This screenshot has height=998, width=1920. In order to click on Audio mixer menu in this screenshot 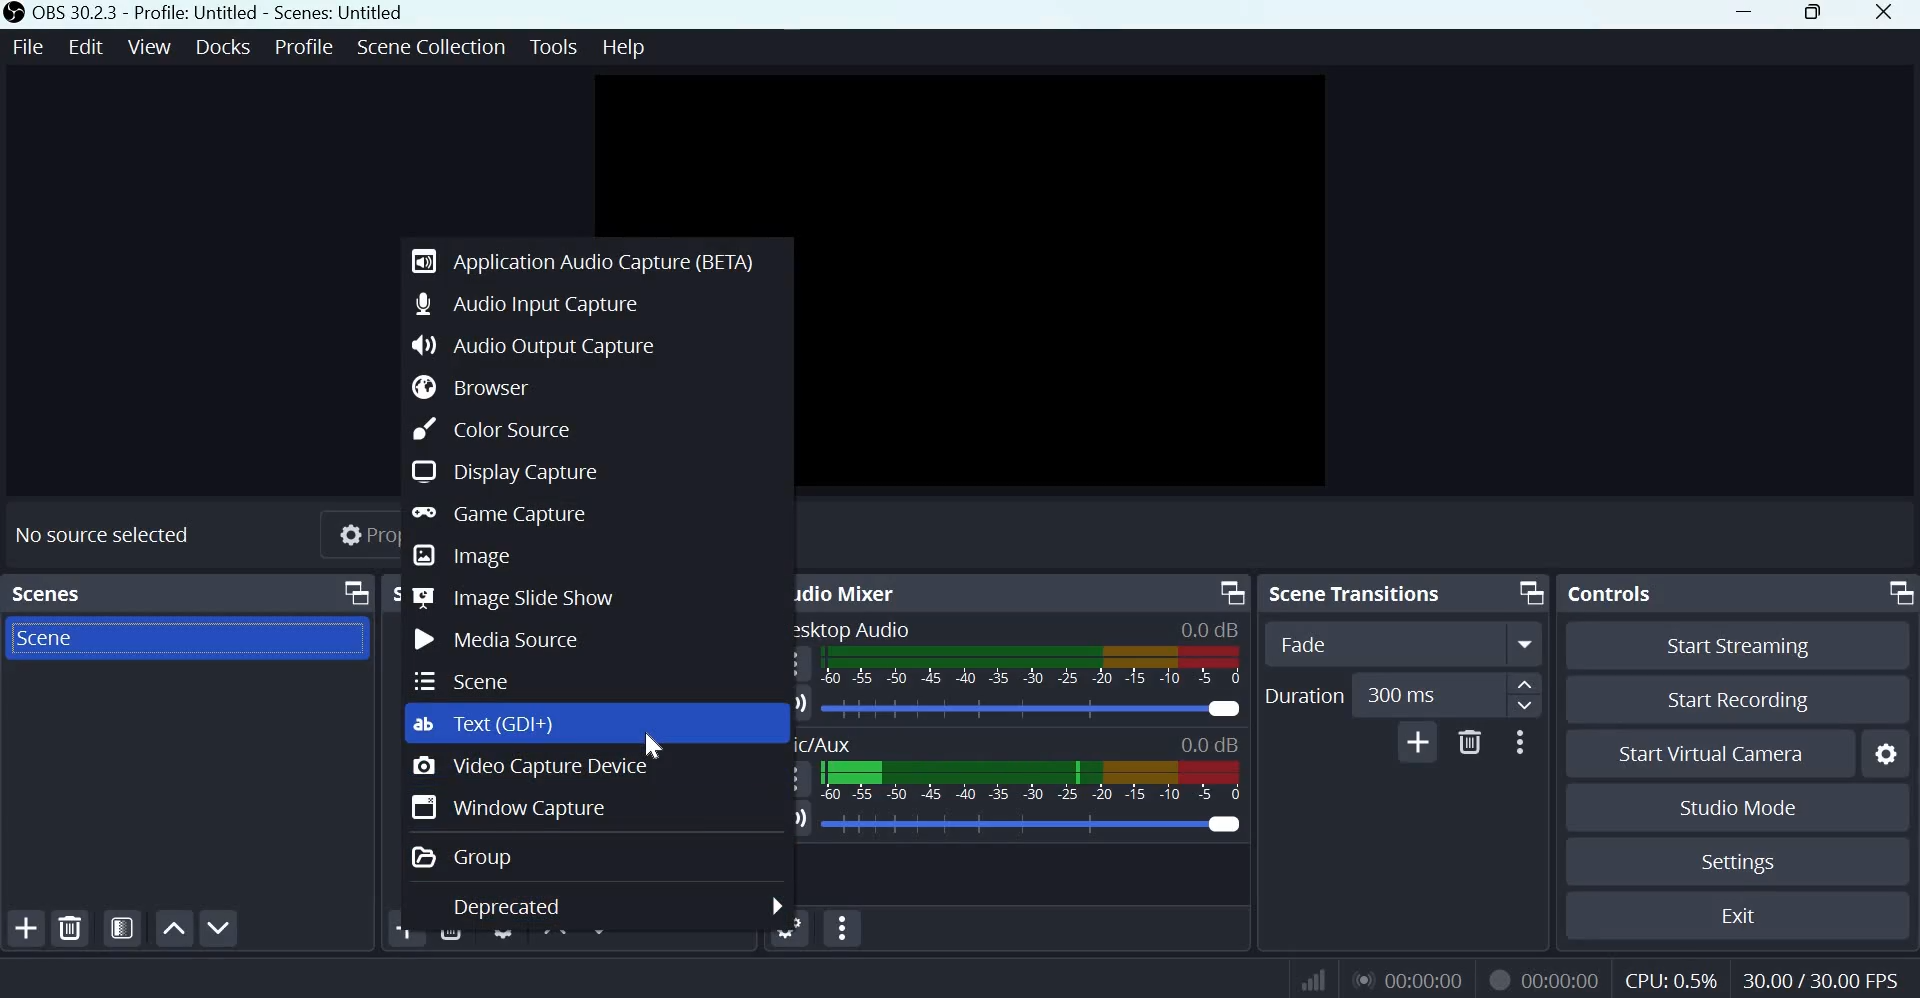, I will do `click(842, 928)`.